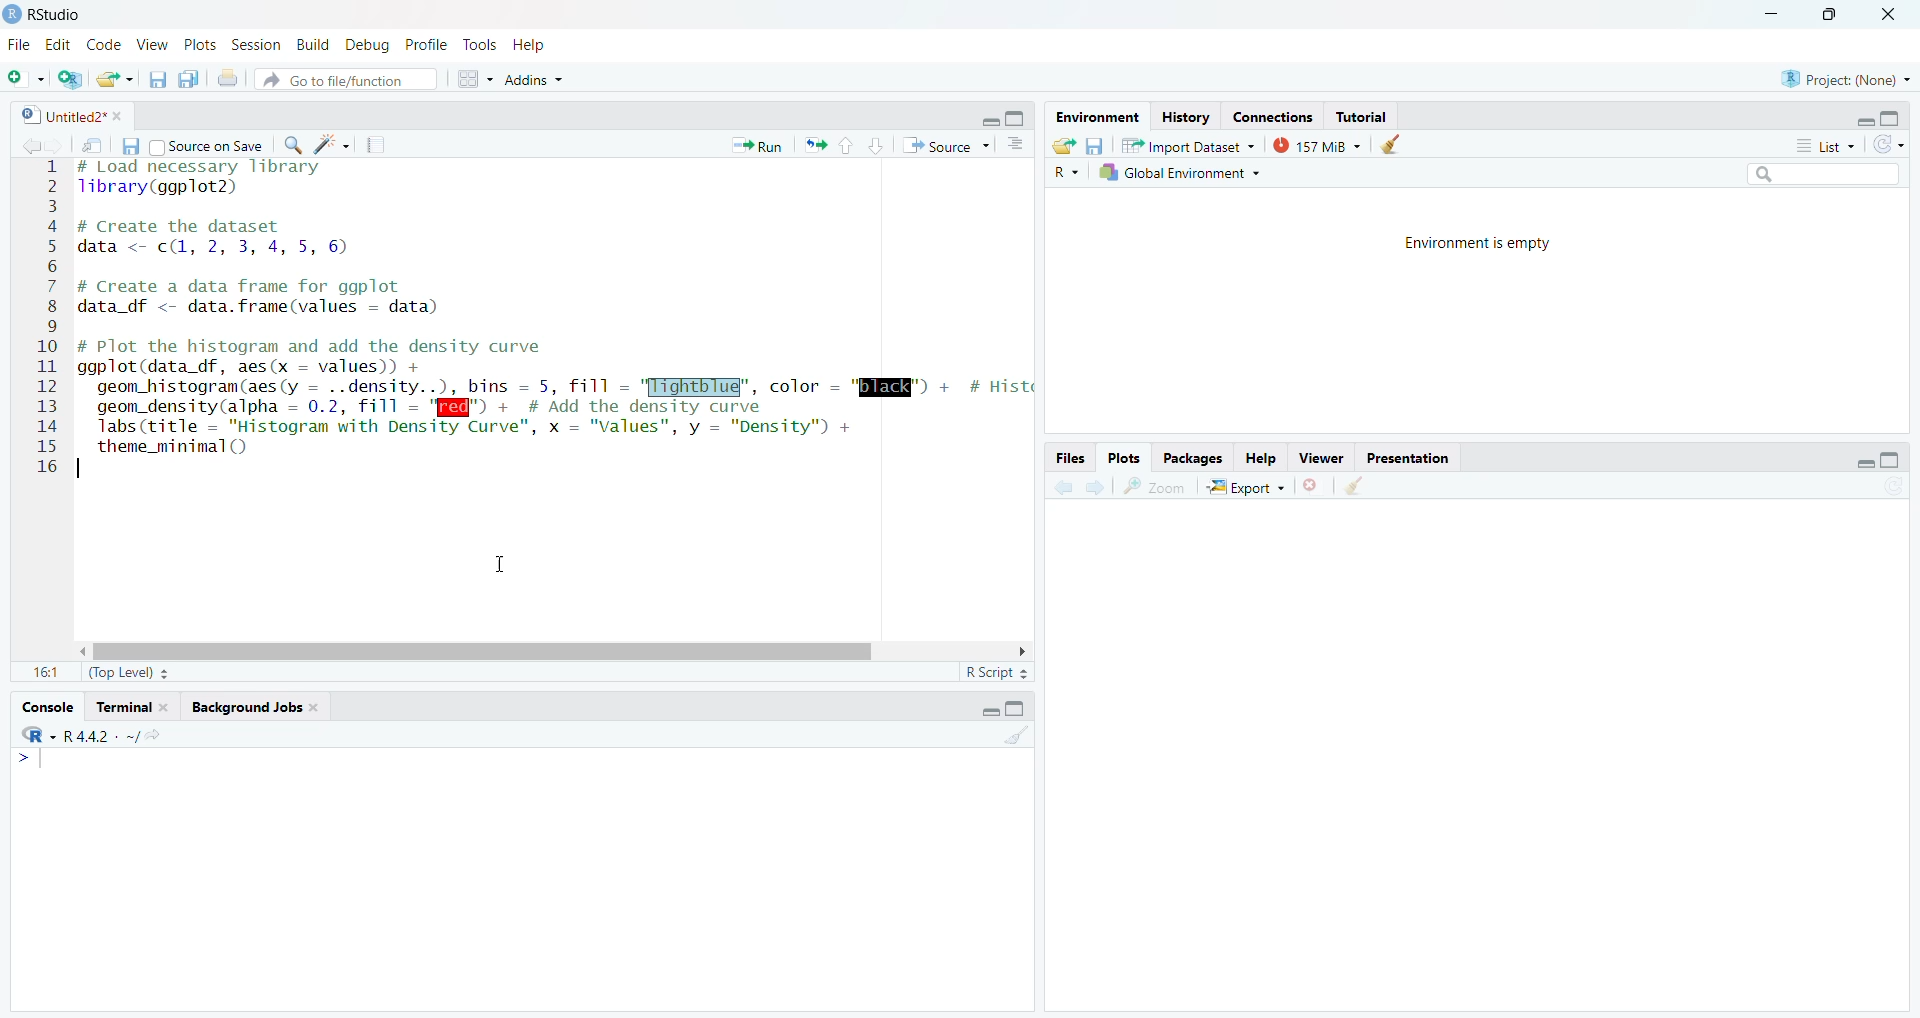 The width and height of the screenshot is (1920, 1018). I want to click on Profile, so click(424, 44).